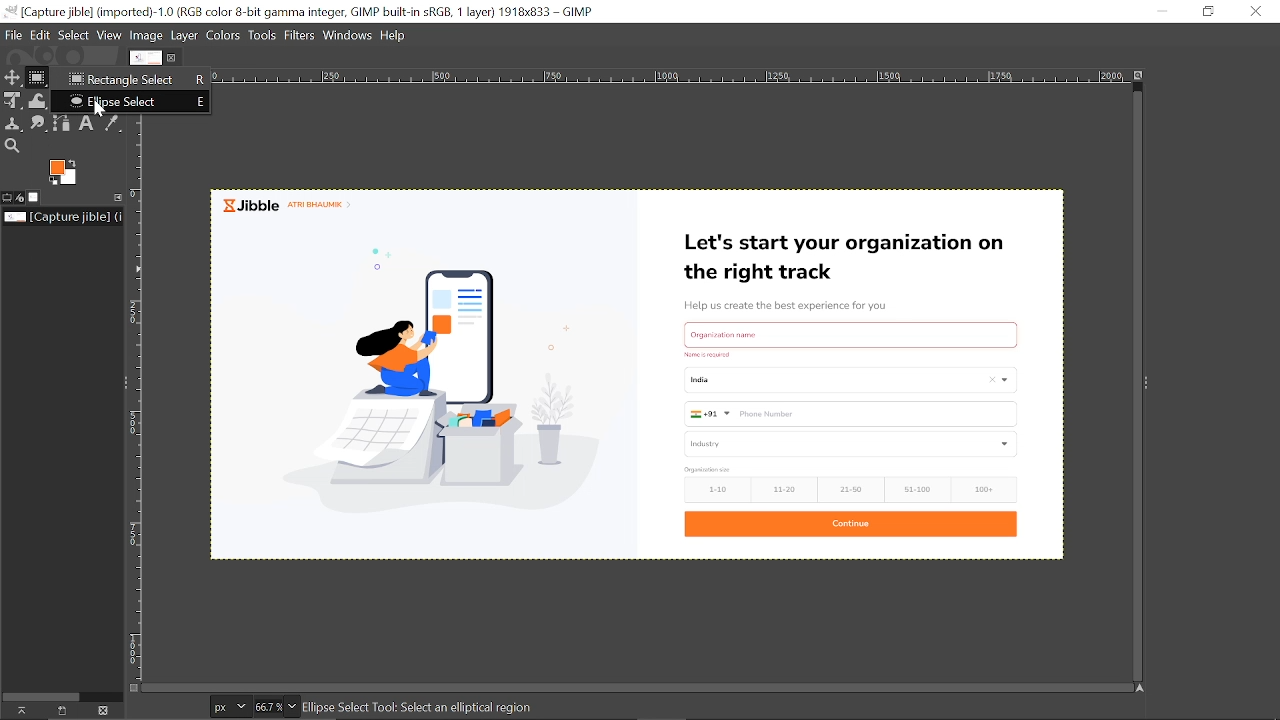 Image resolution: width=1280 pixels, height=720 pixels. I want to click on Name of the current file, so click(64, 217).